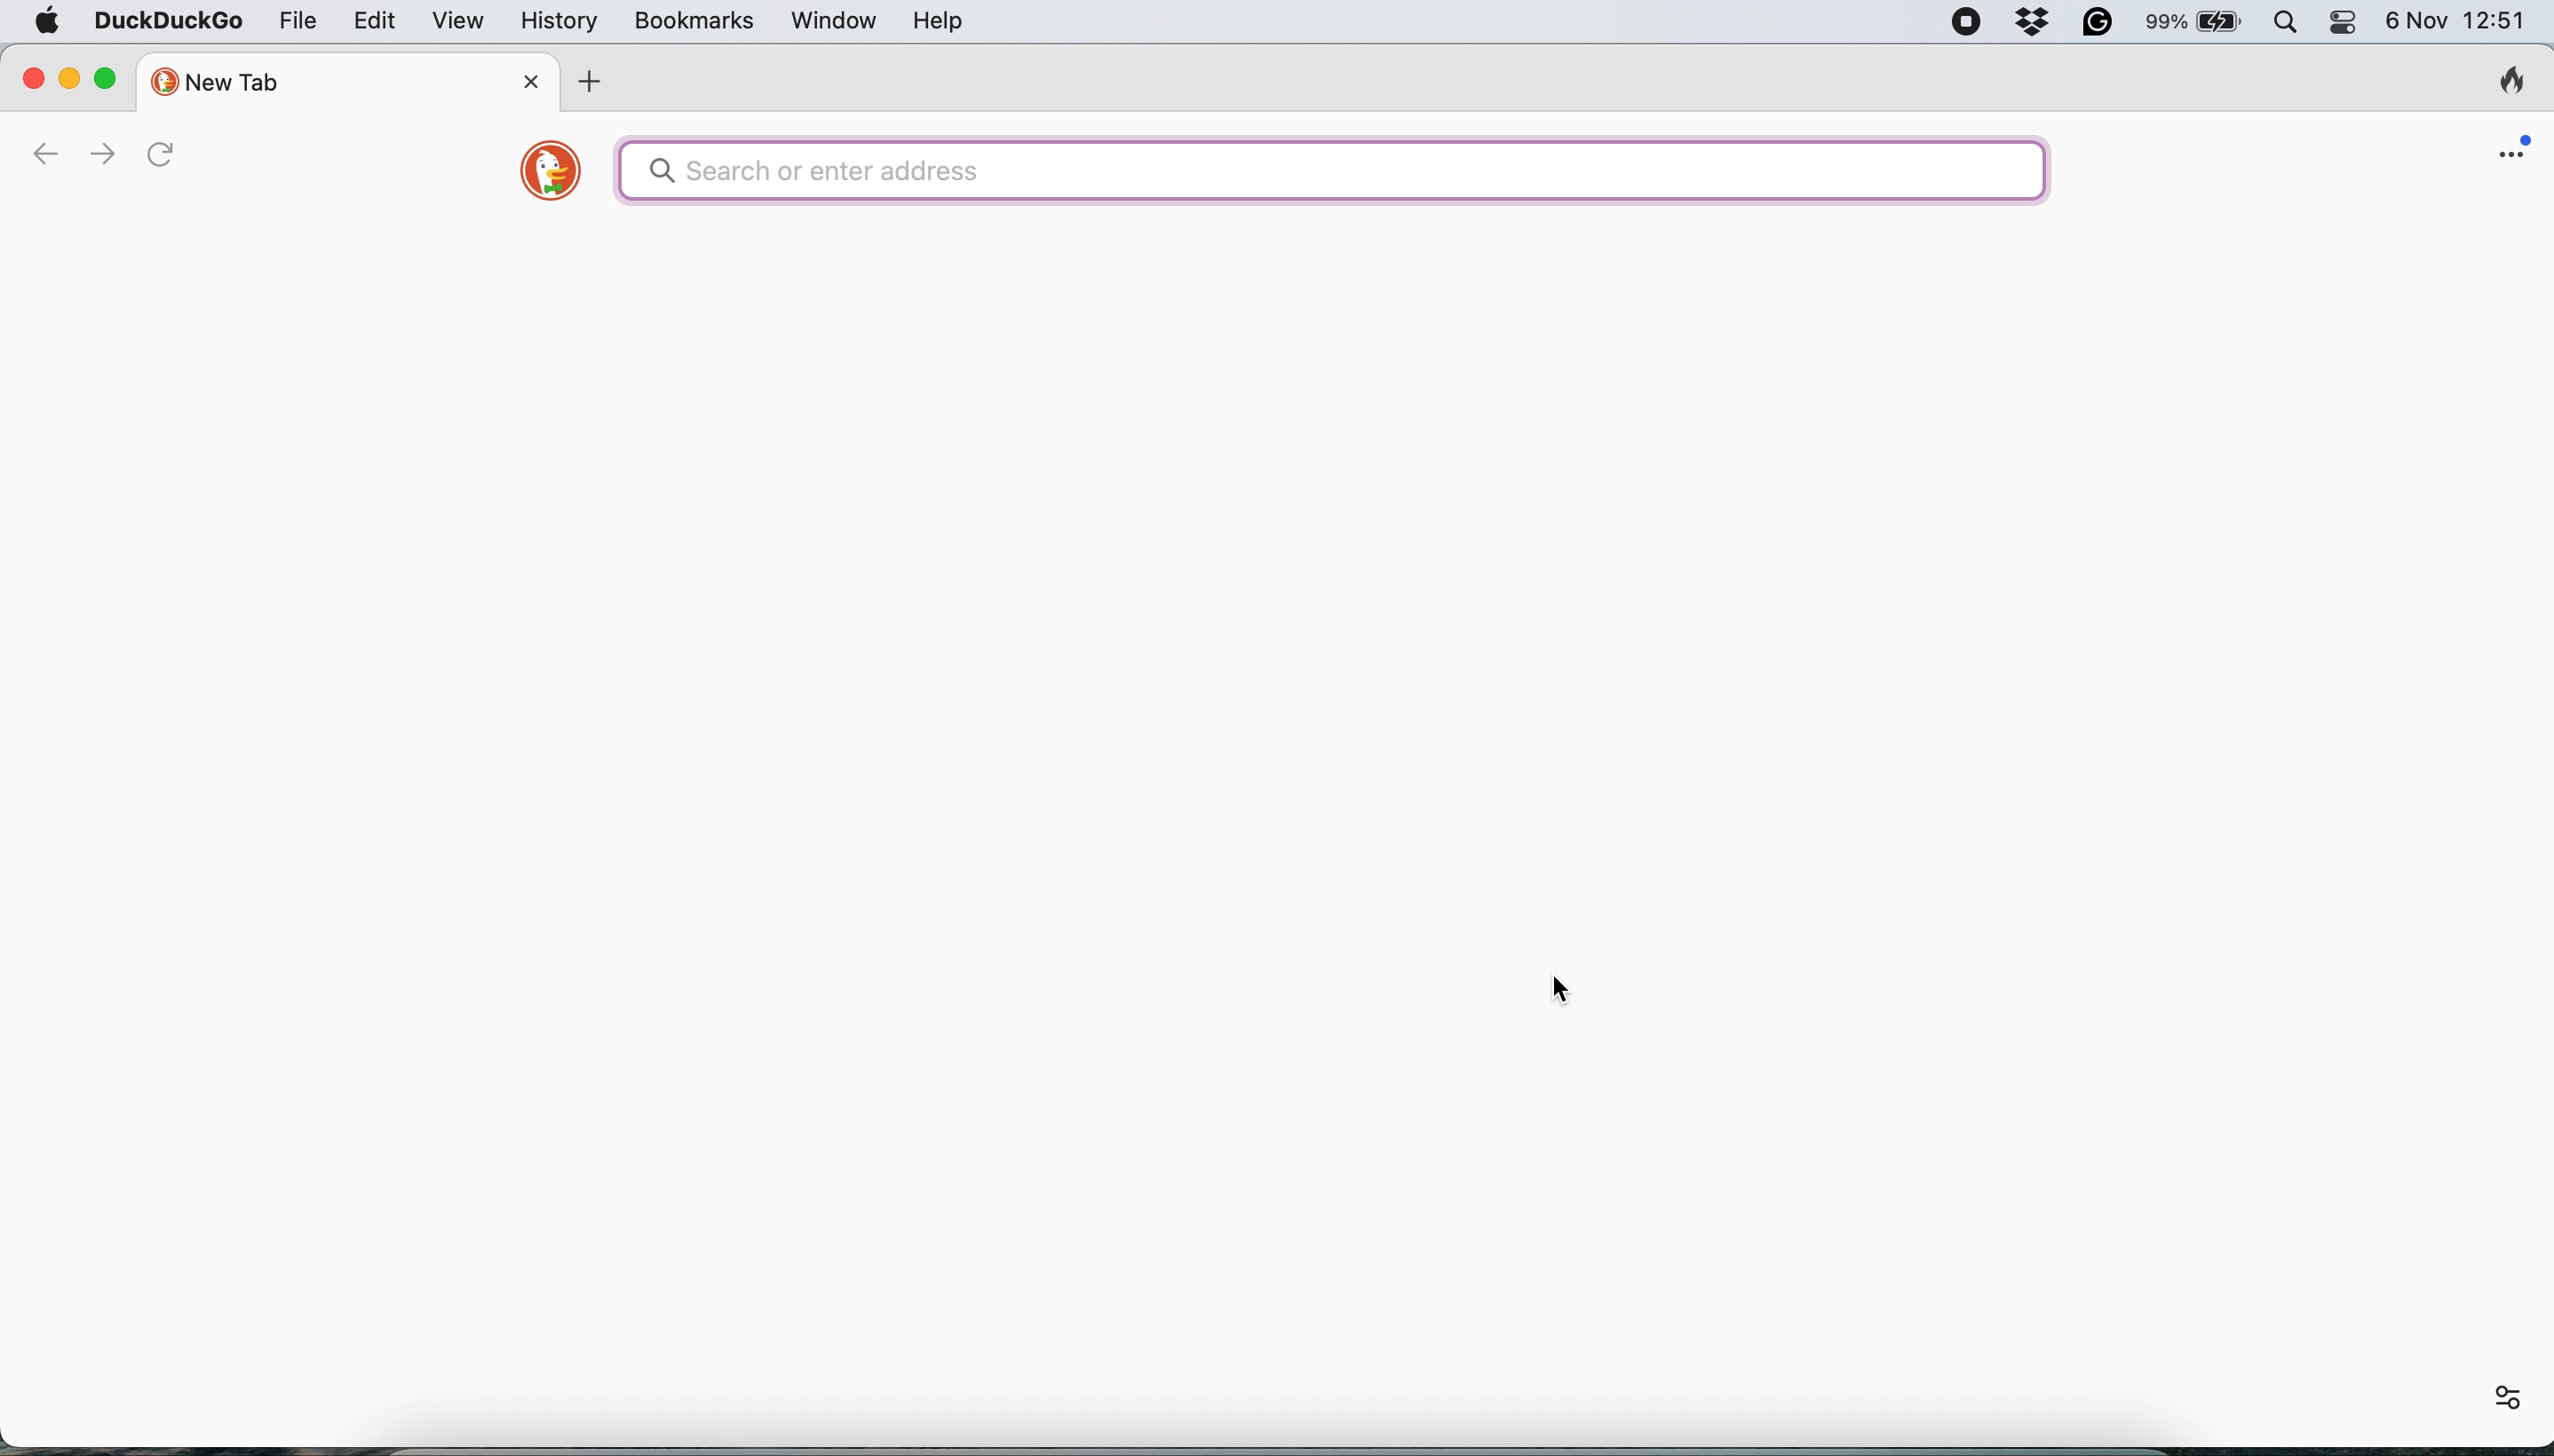 The image size is (2554, 1456). What do you see at coordinates (162, 156) in the screenshot?
I see `refresh` at bounding box center [162, 156].